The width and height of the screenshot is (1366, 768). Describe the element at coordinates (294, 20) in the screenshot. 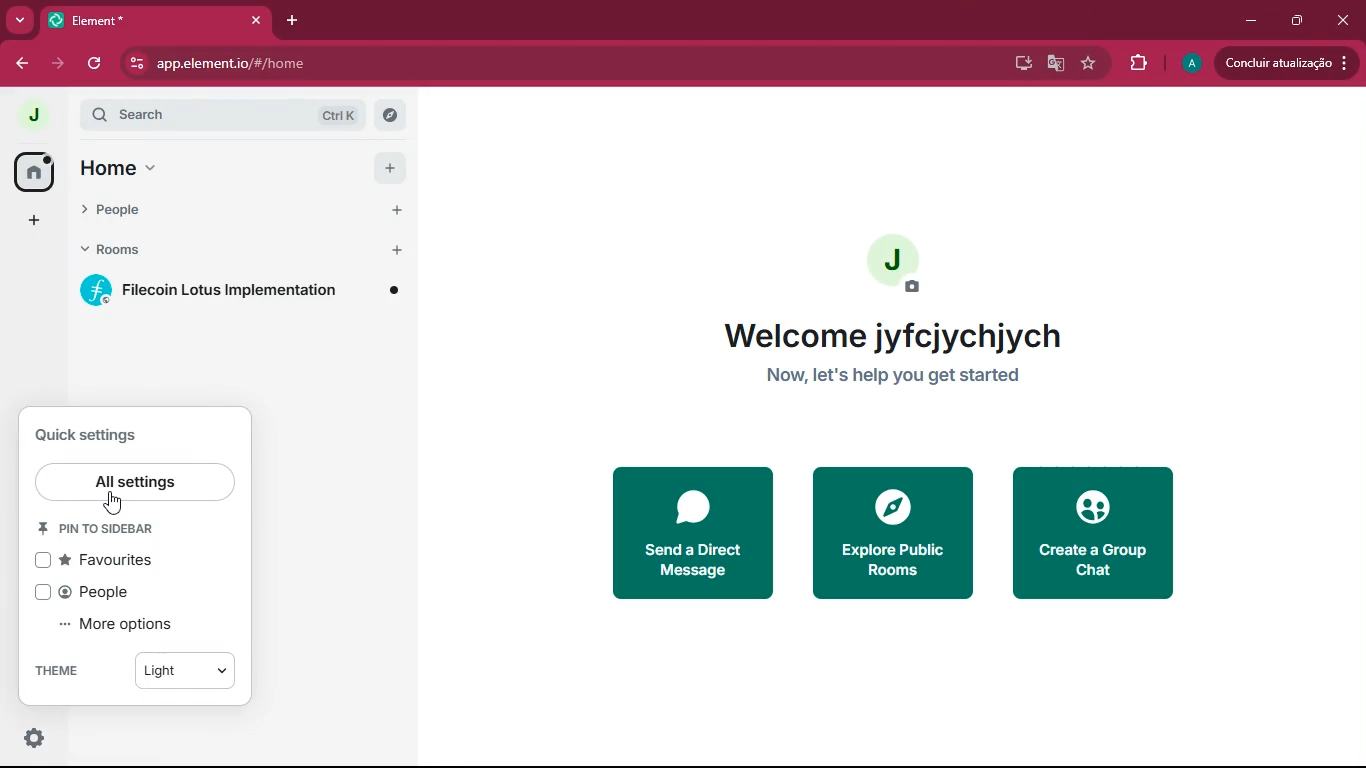

I see `add tab` at that location.